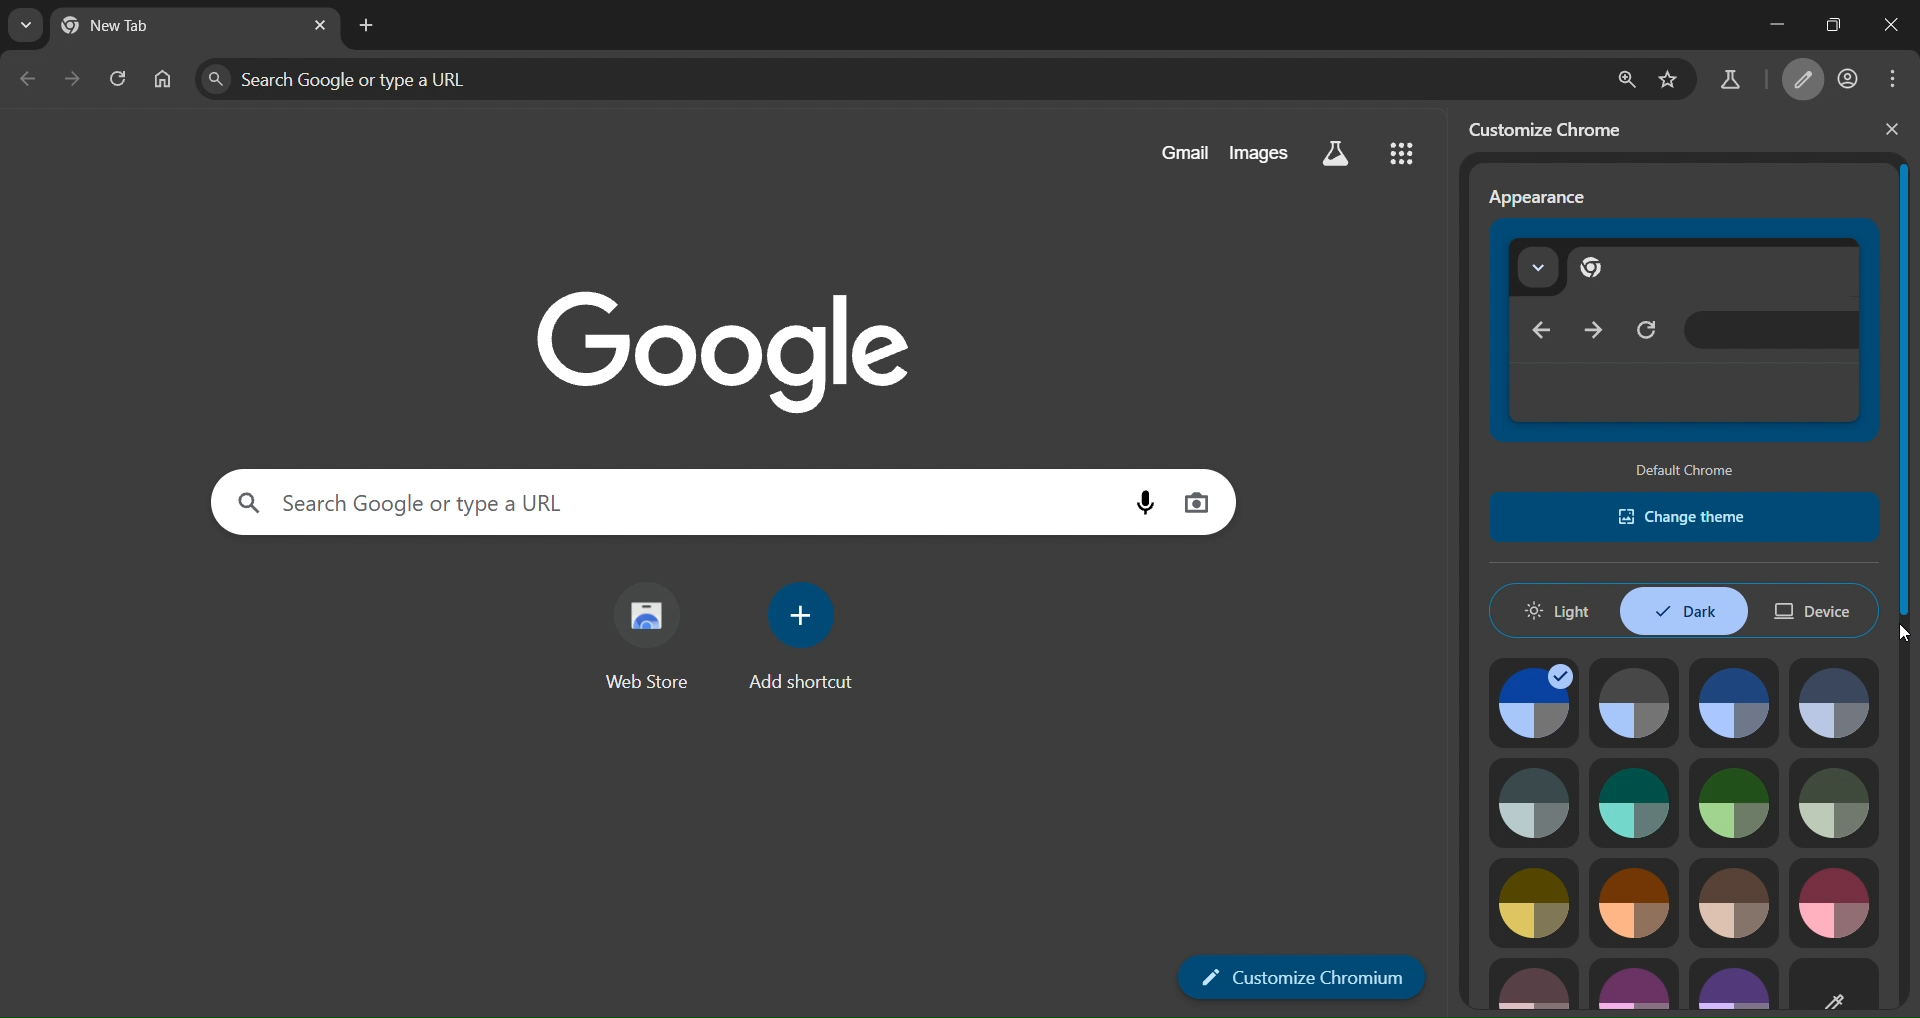 The width and height of the screenshot is (1920, 1018). Describe the element at coordinates (25, 81) in the screenshot. I see `go back one page` at that location.